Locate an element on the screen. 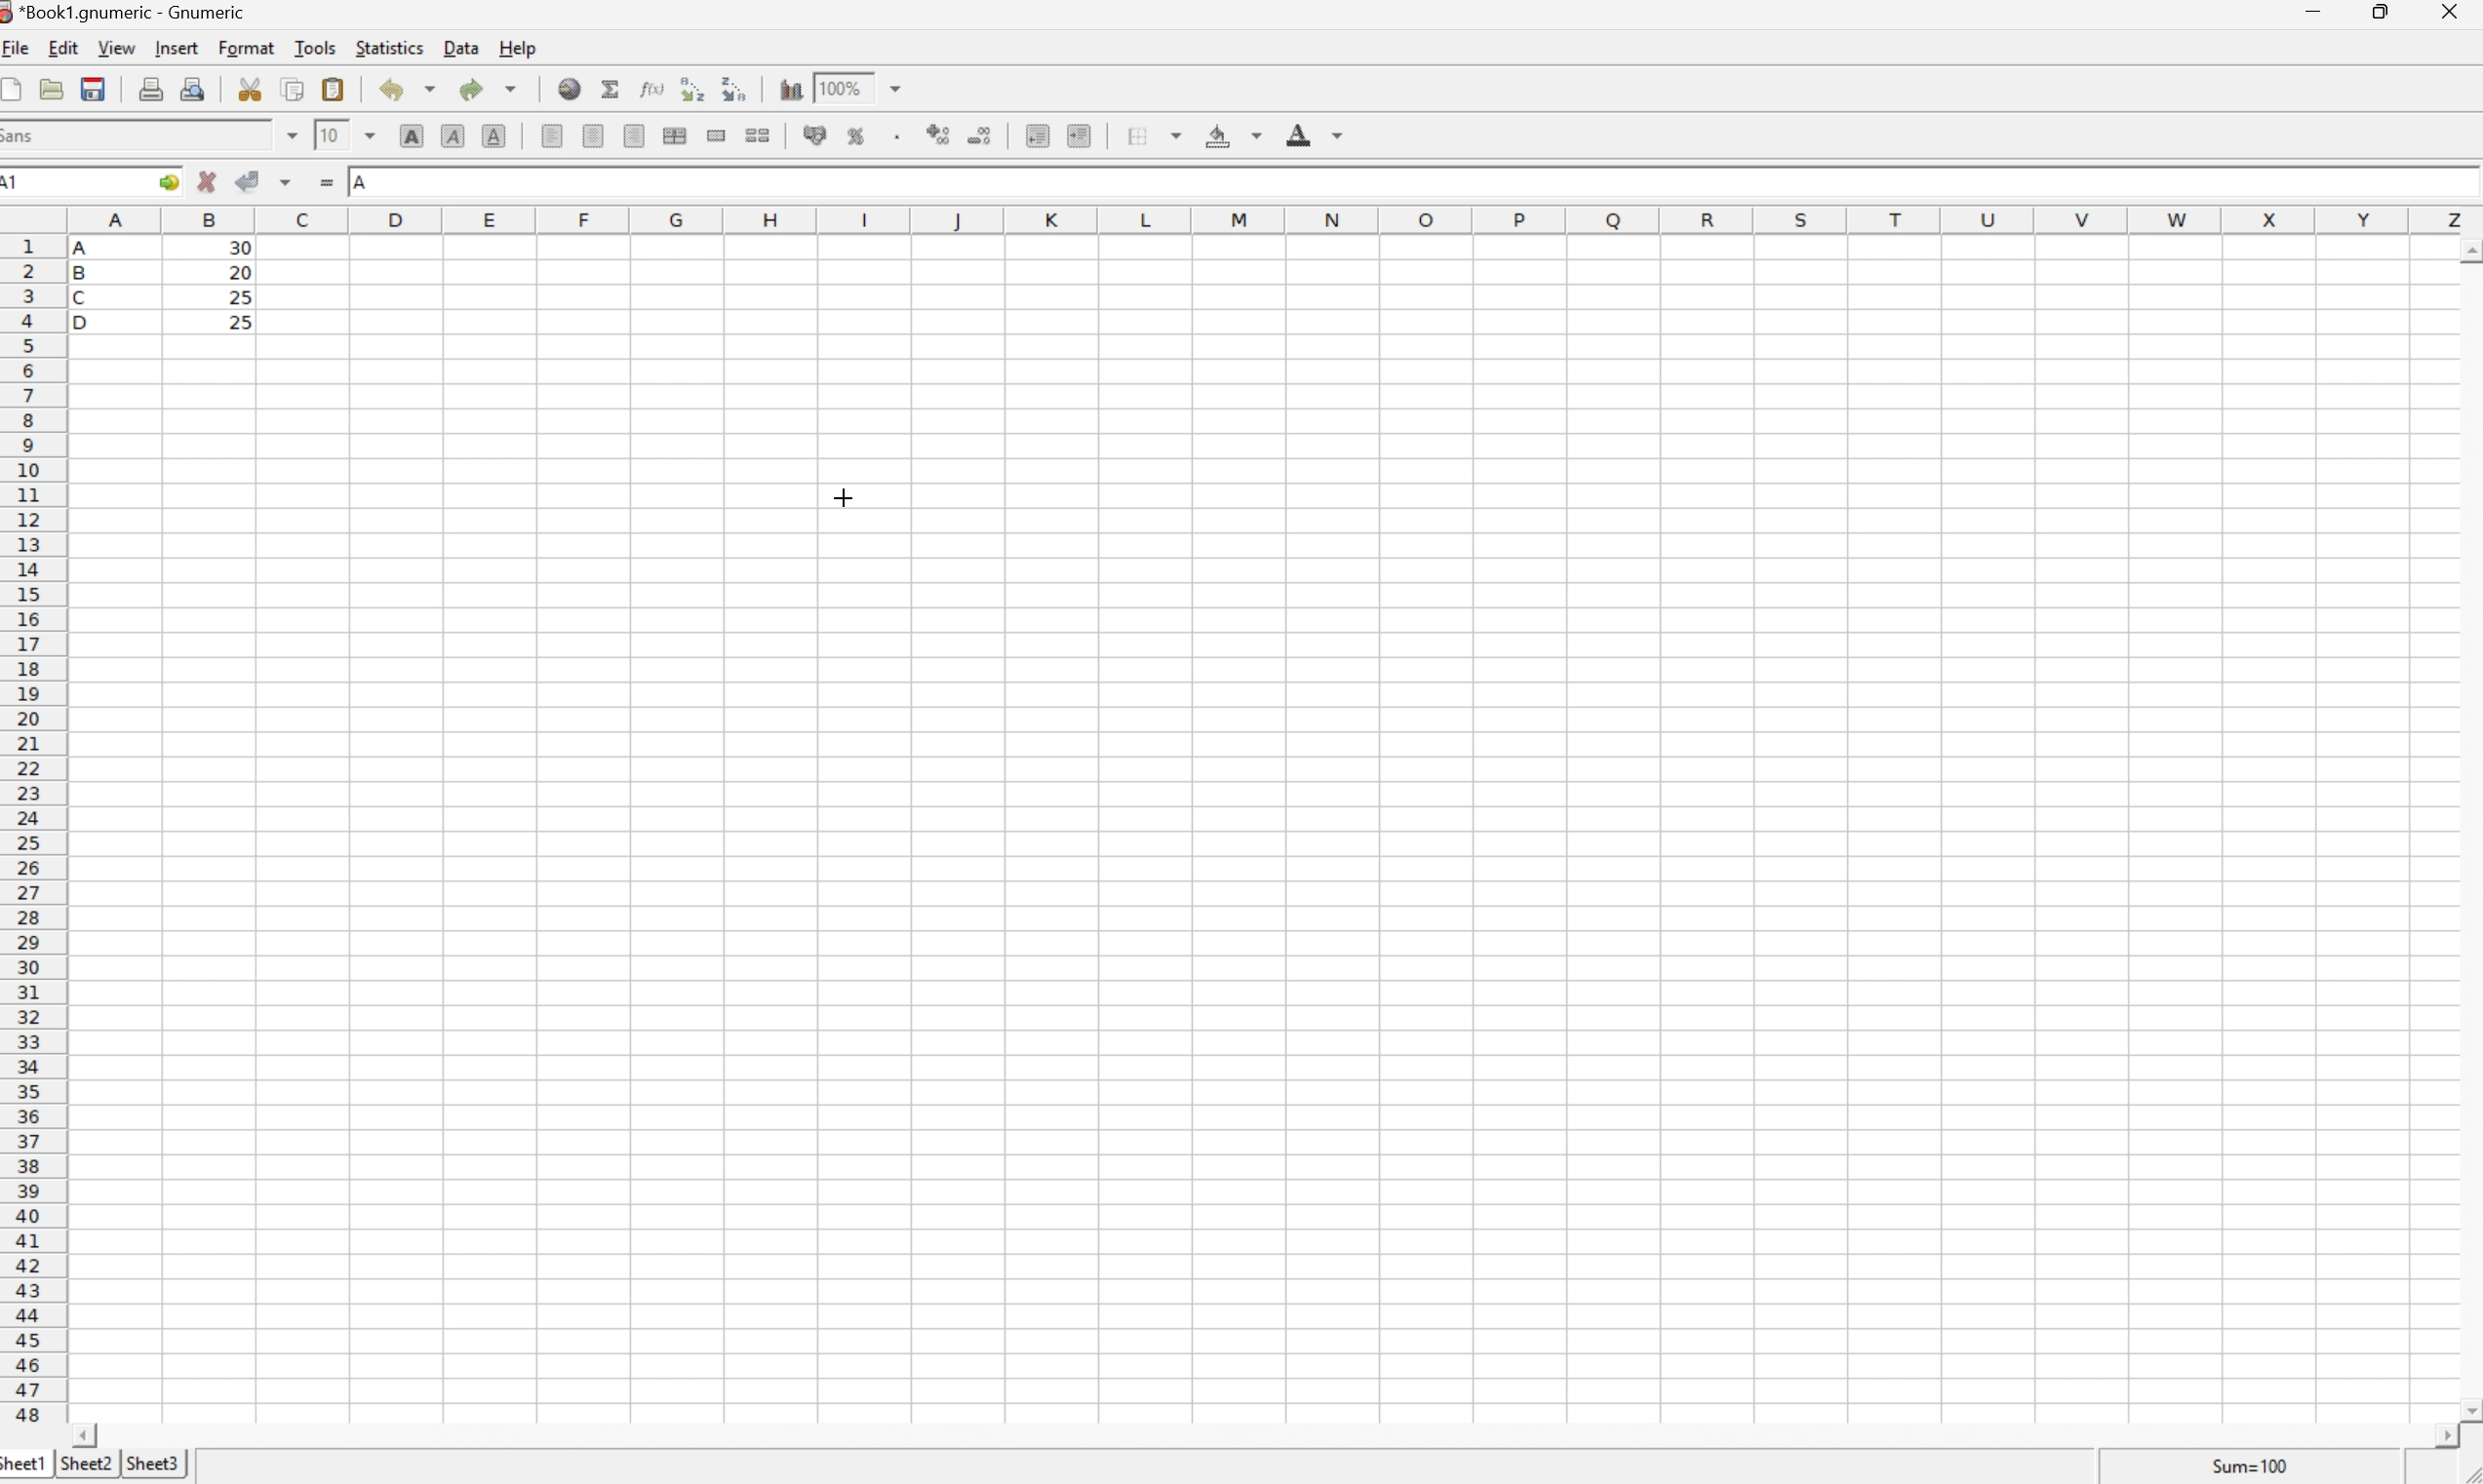  Edit function in current cell is located at coordinates (655, 87).